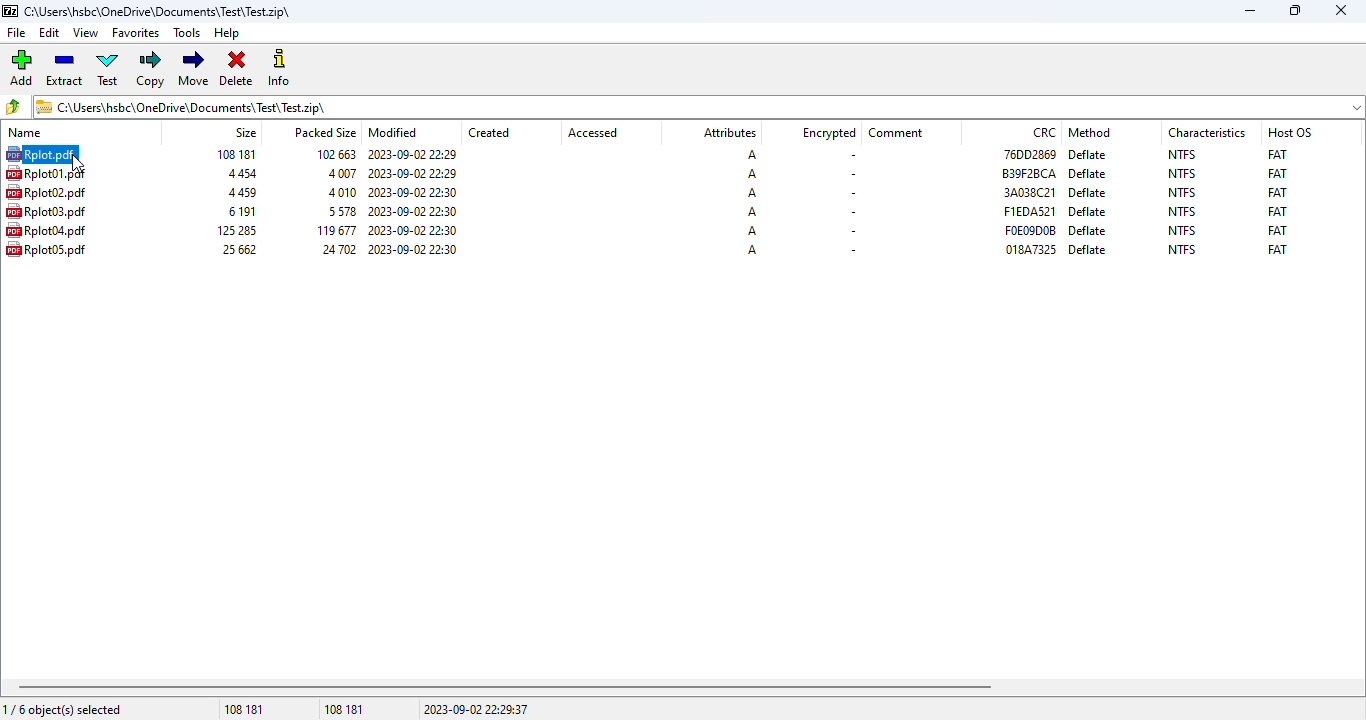 The width and height of the screenshot is (1366, 720). What do you see at coordinates (1181, 249) in the screenshot?
I see `NTFS` at bounding box center [1181, 249].